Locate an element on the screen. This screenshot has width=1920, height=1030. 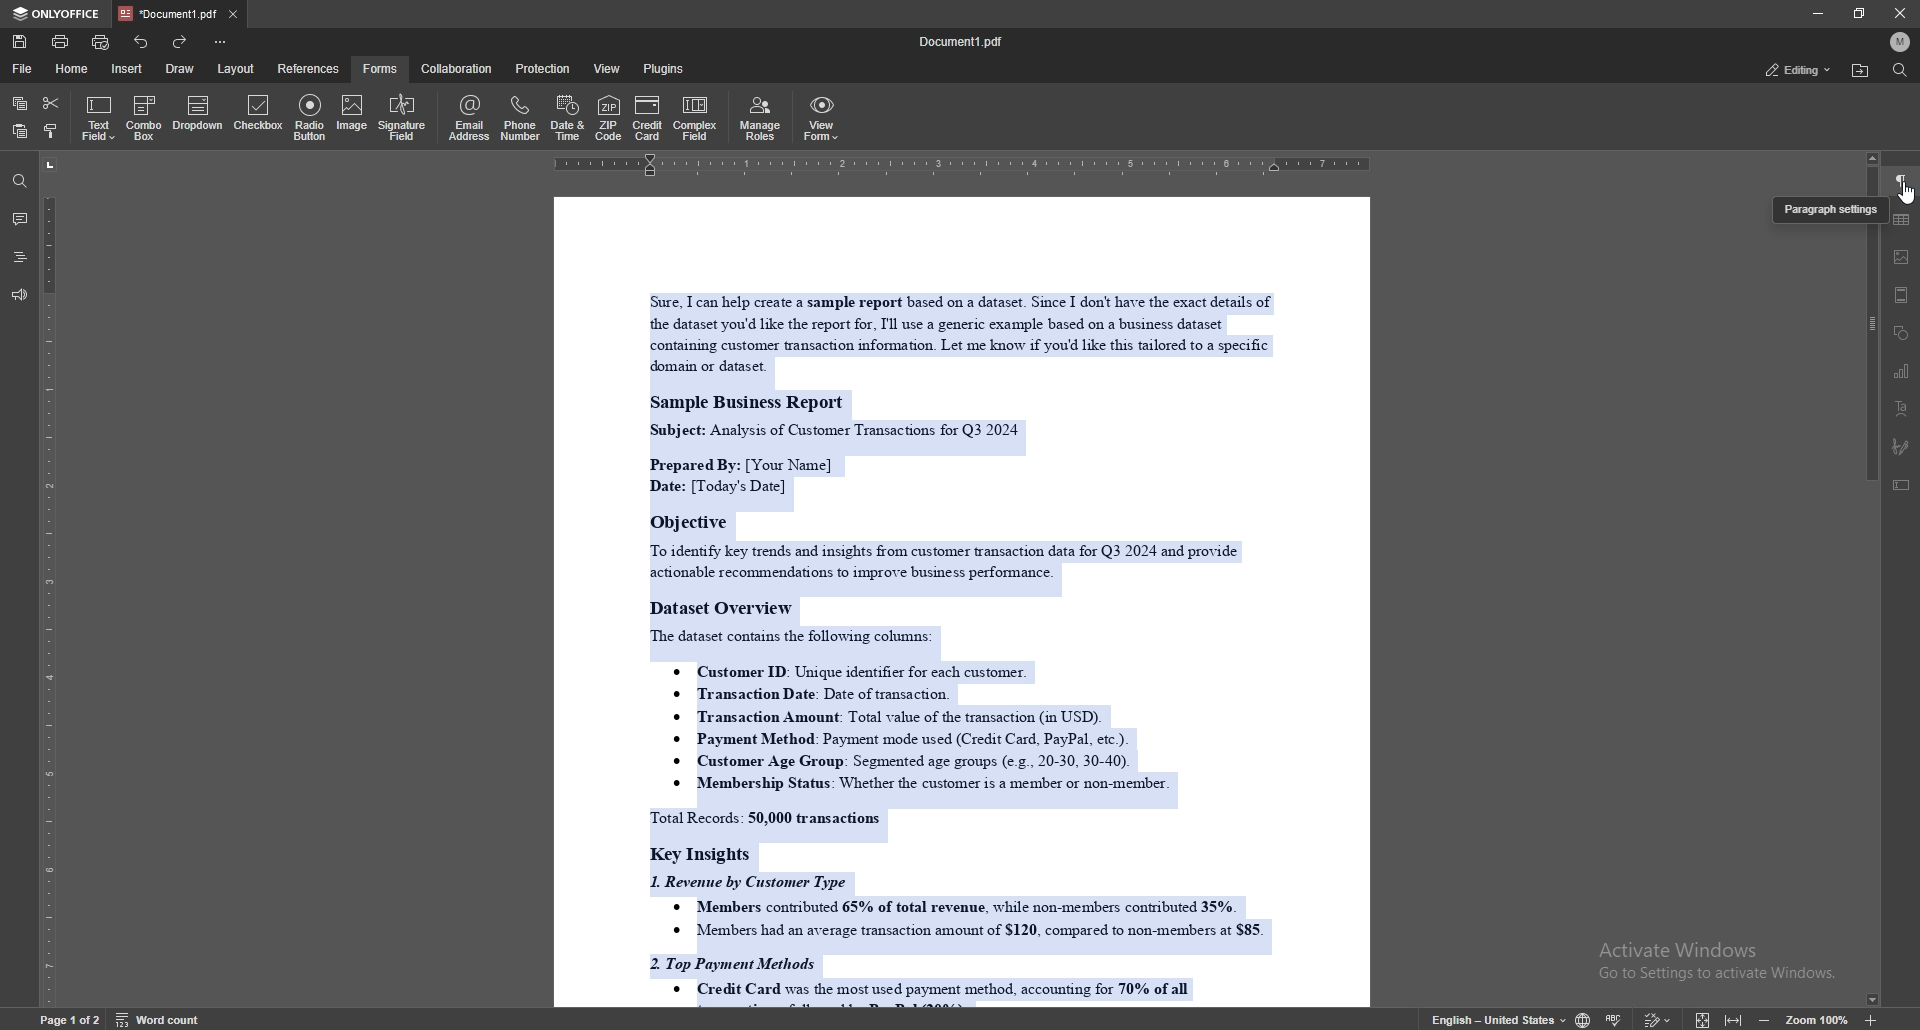
plugins is located at coordinates (666, 68).